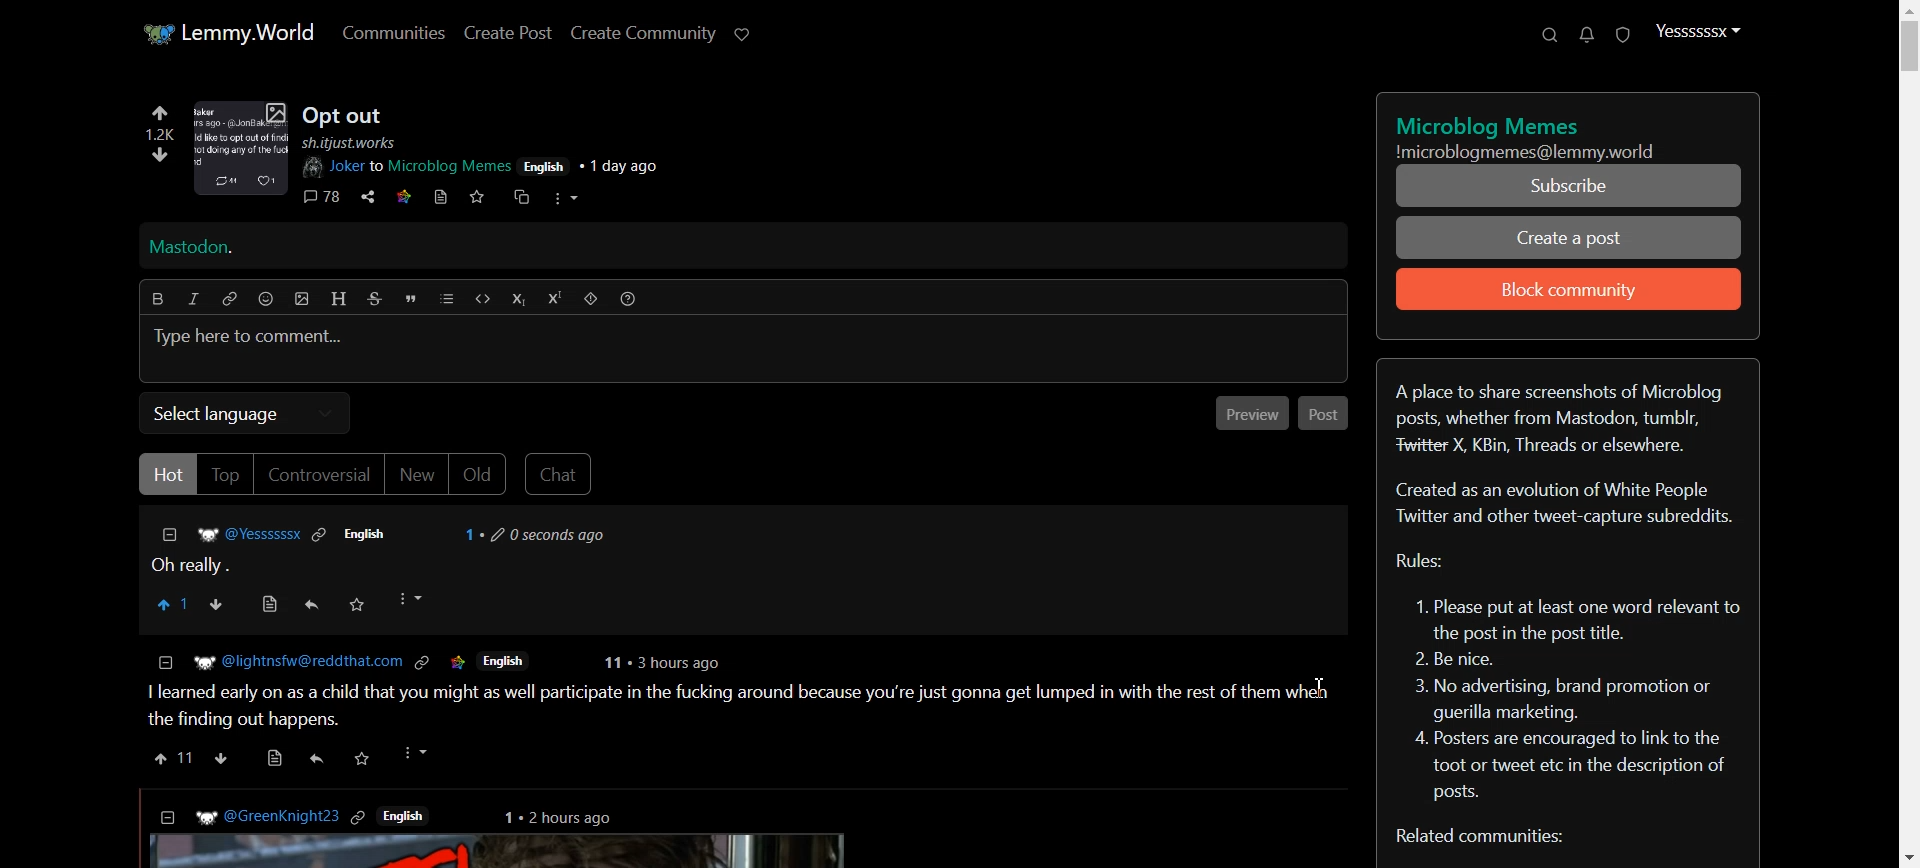 Image resolution: width=1920 pixels, height=868 pixels. I want to click on list, so click(447, 298).